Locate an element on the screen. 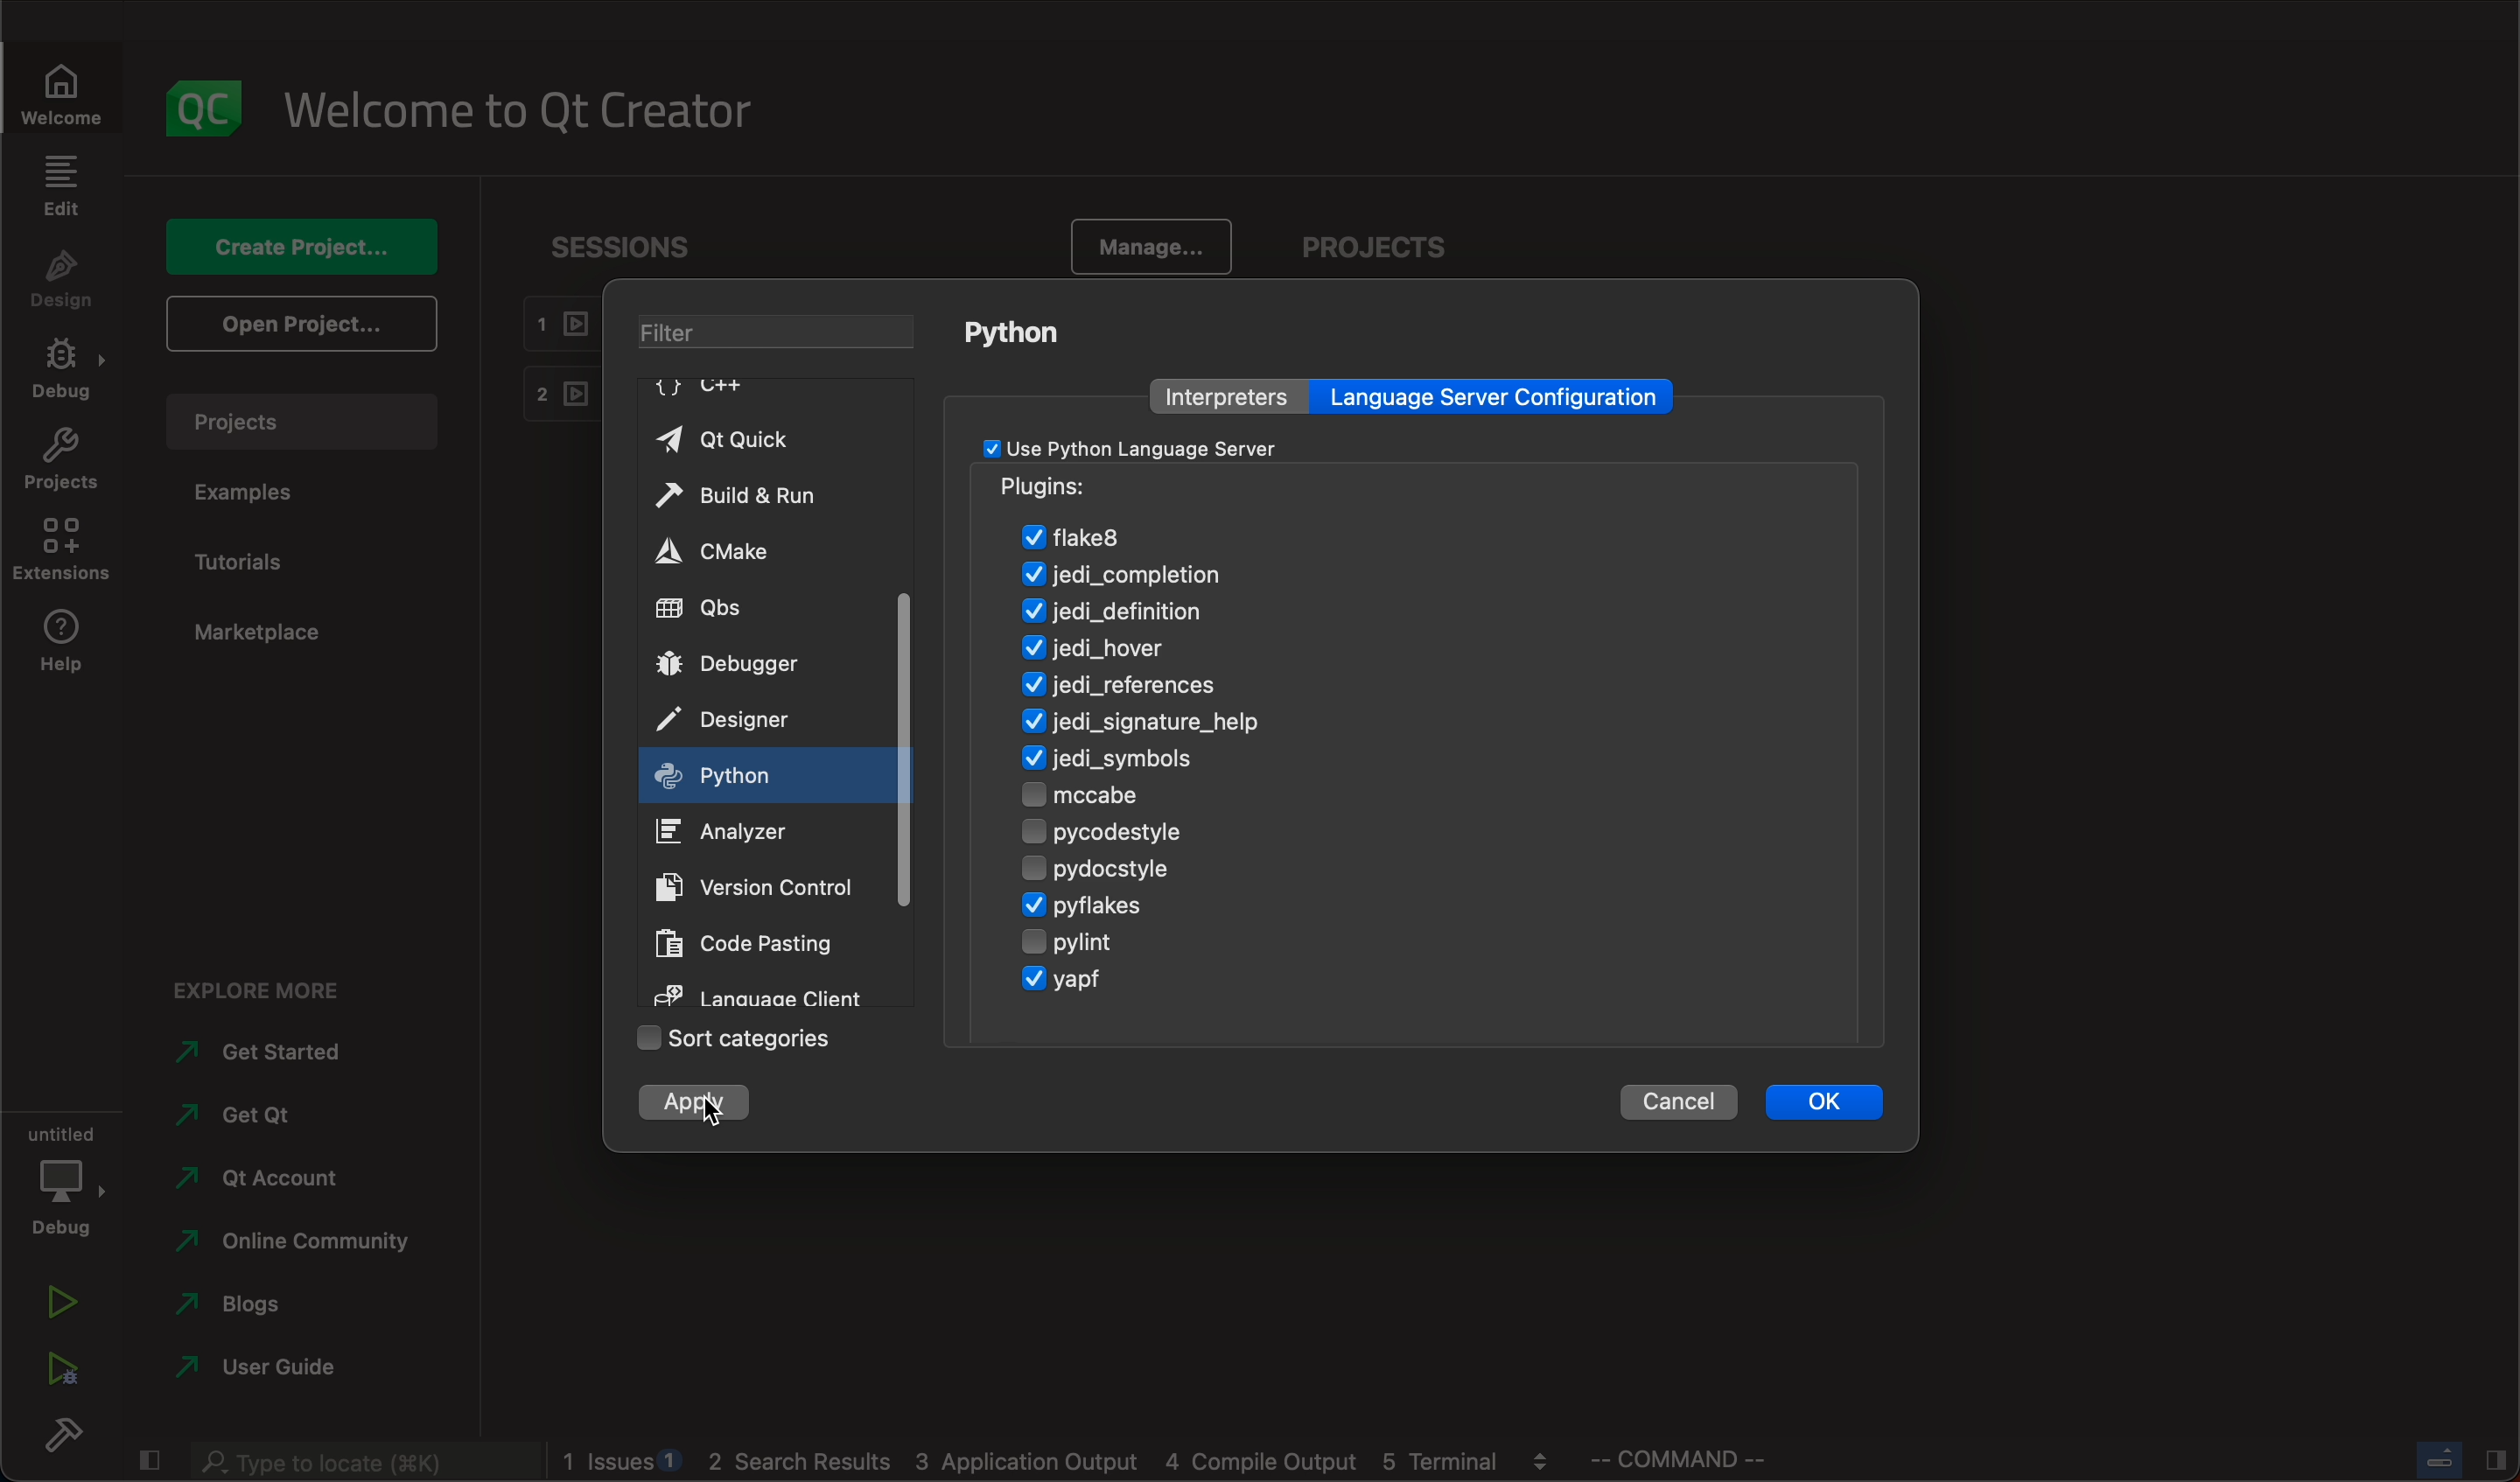  close slide bar is located at coordinates (148, 1459).